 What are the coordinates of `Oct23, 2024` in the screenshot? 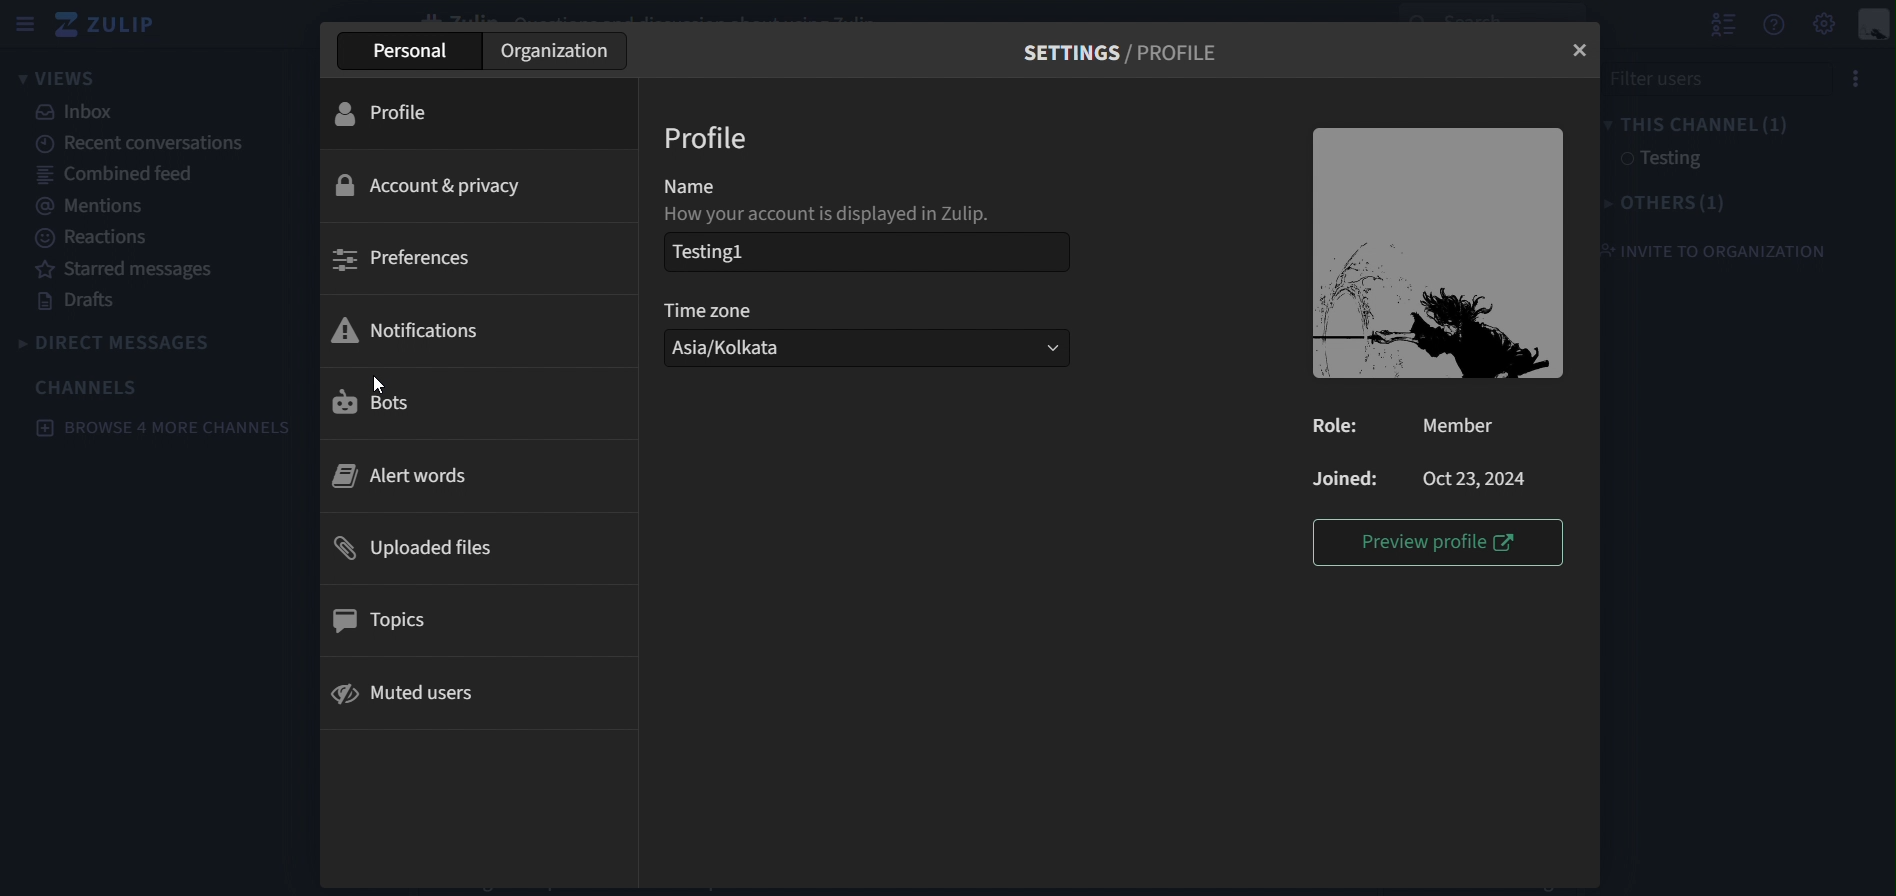 It's located at (1479, 477).